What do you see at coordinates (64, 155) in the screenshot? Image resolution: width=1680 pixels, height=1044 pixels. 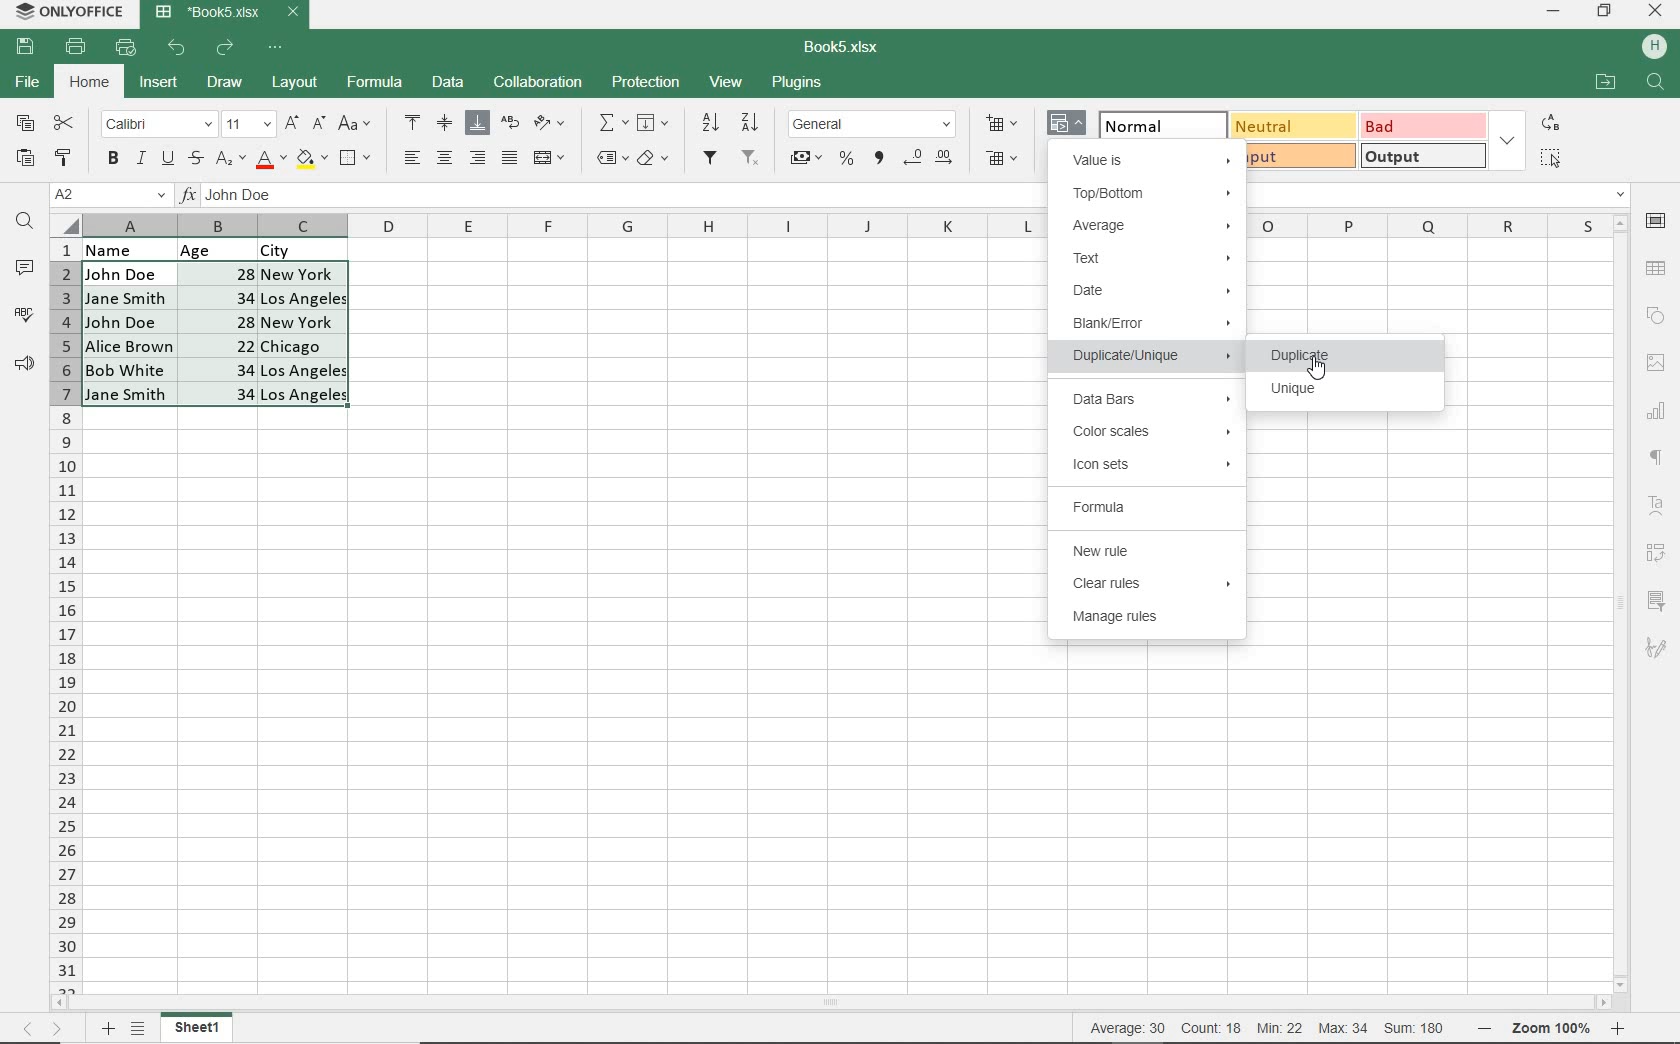 I see `COPY STYLE` at bounding box center [64, 155].